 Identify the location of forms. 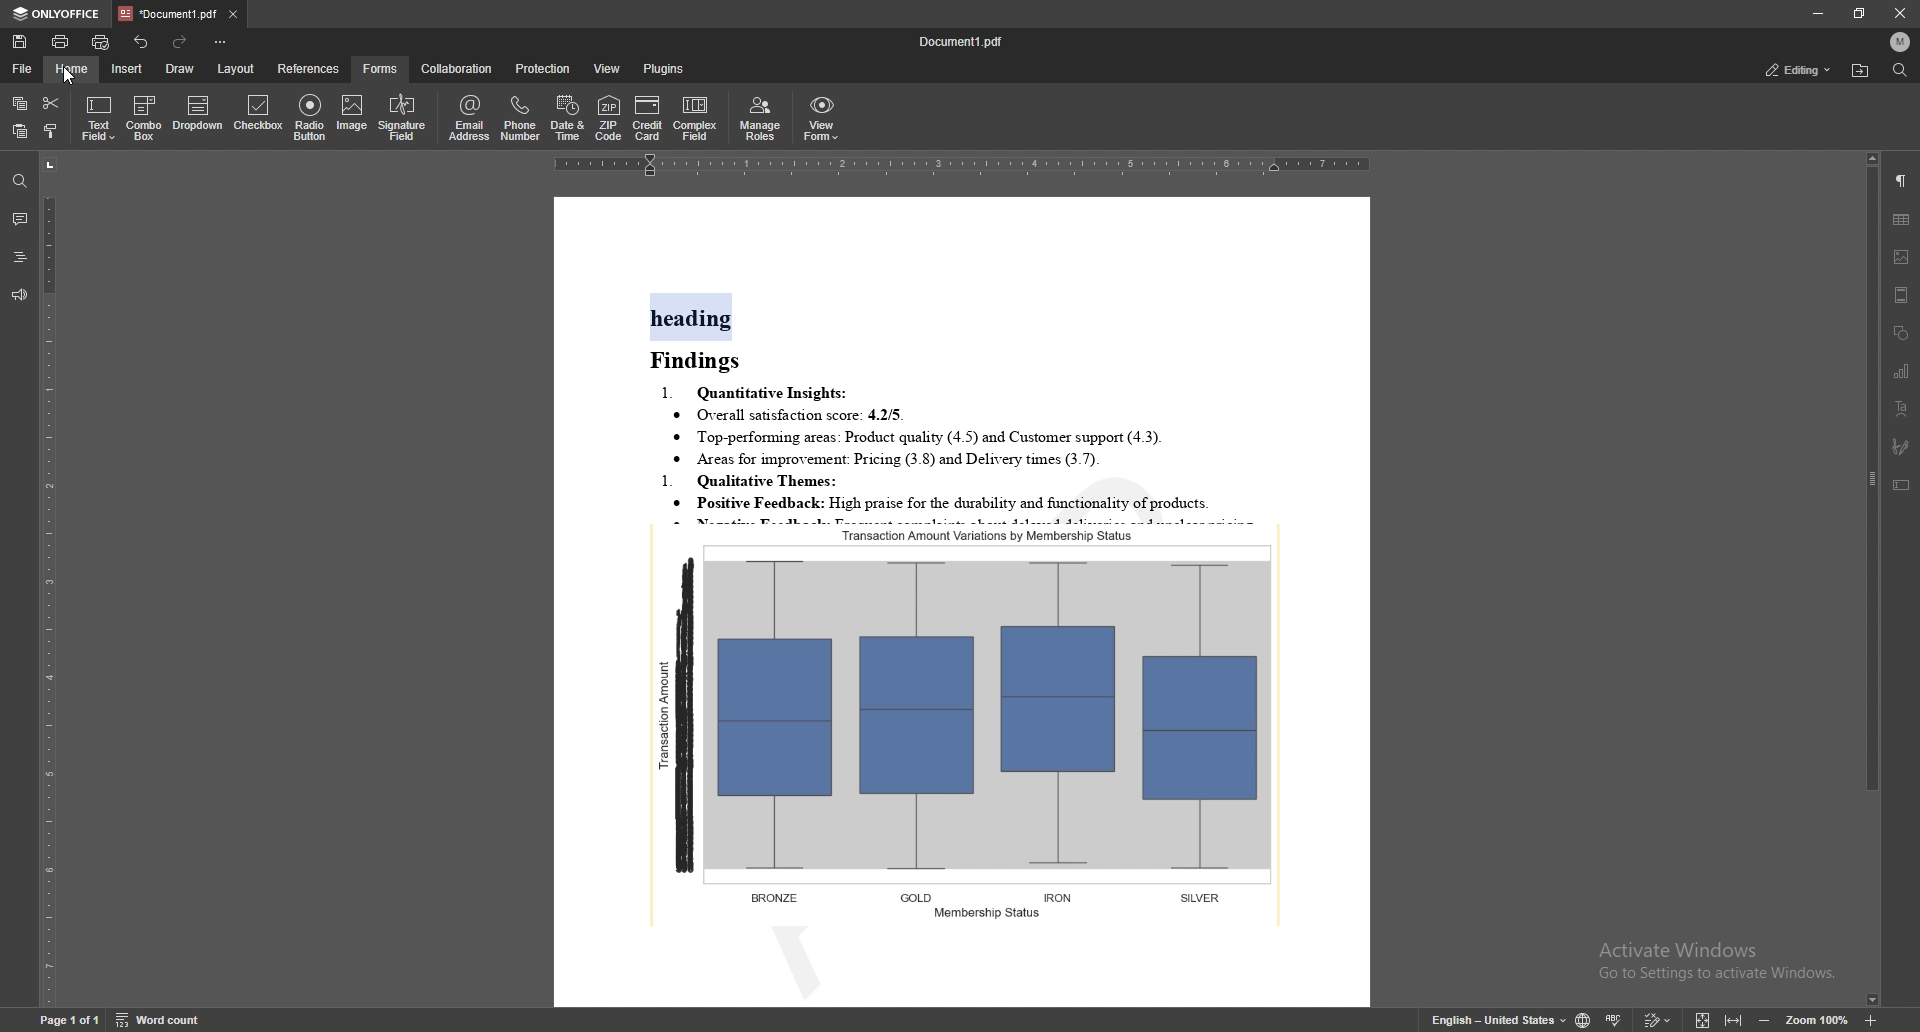
(381, 69).